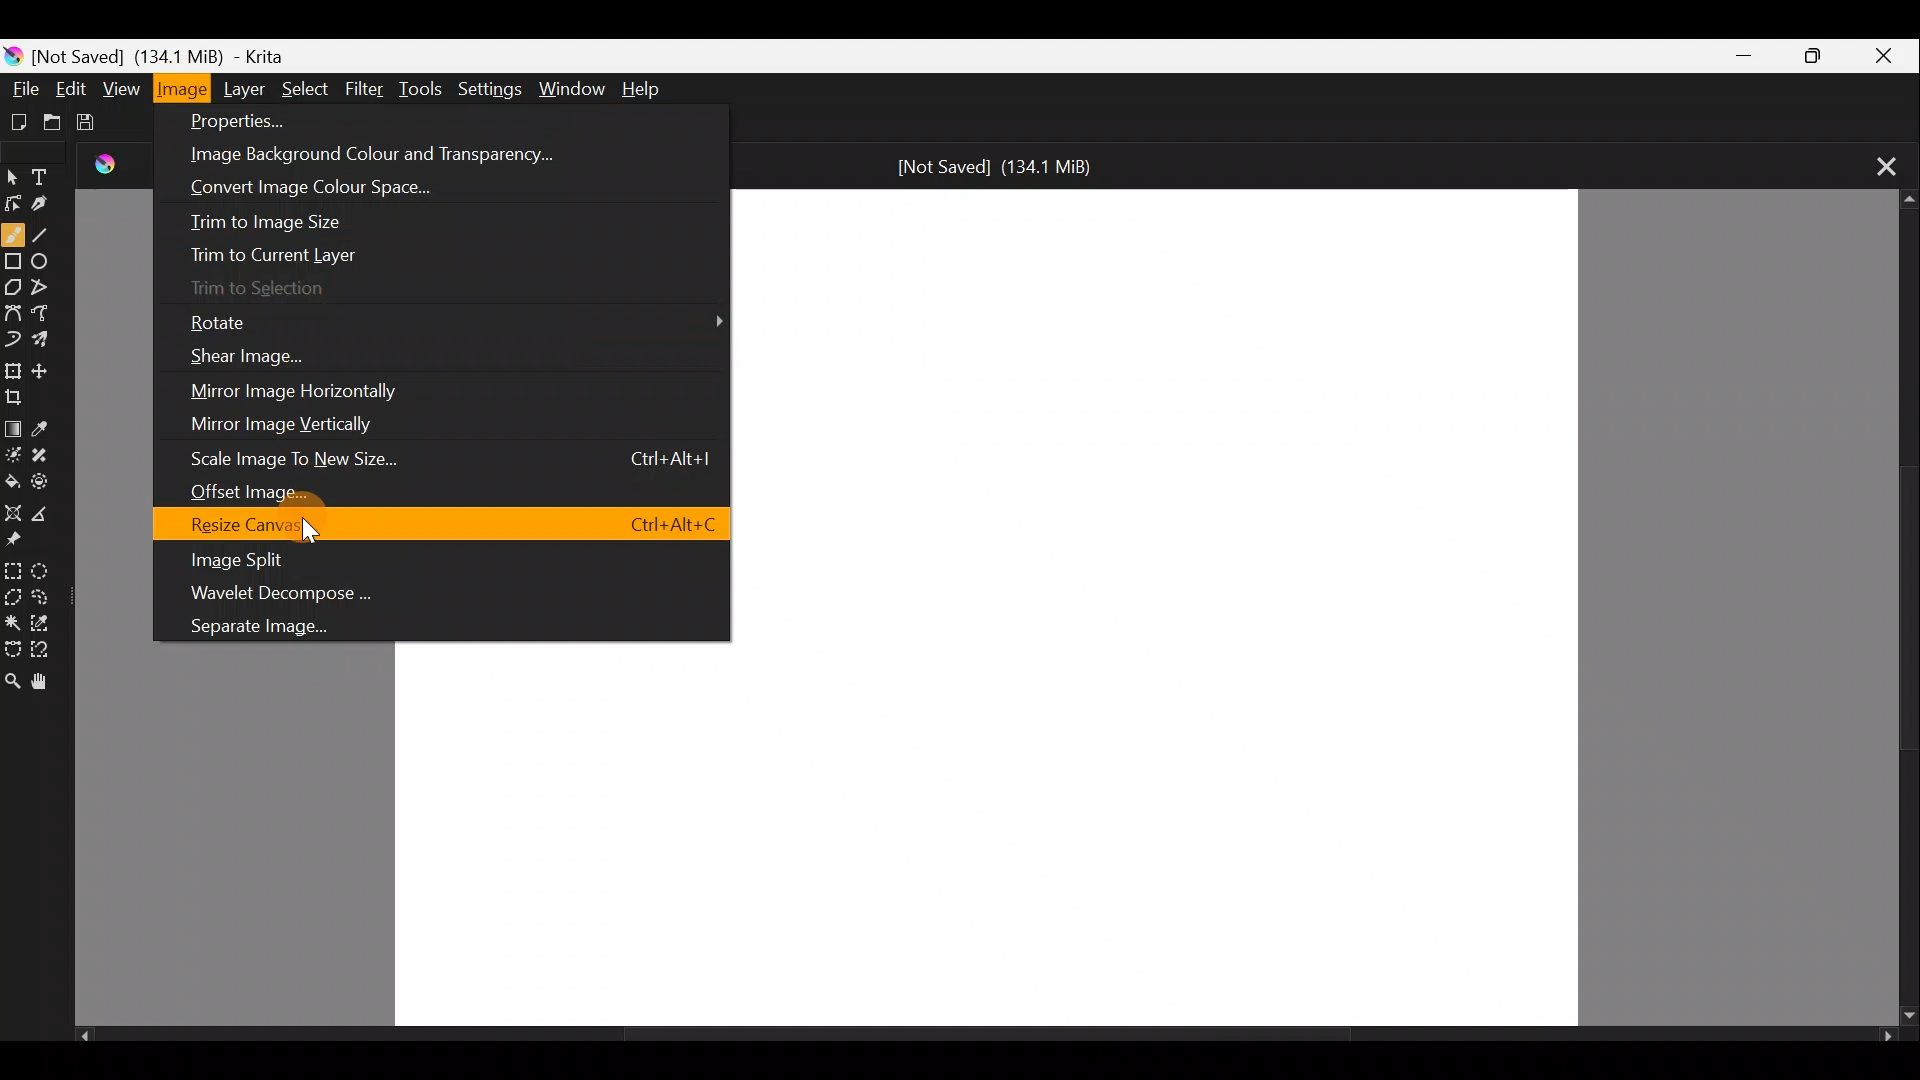 This screenshot has width=1920, height=1080. I want to click on Edit shapes tool, so click(14, 202).